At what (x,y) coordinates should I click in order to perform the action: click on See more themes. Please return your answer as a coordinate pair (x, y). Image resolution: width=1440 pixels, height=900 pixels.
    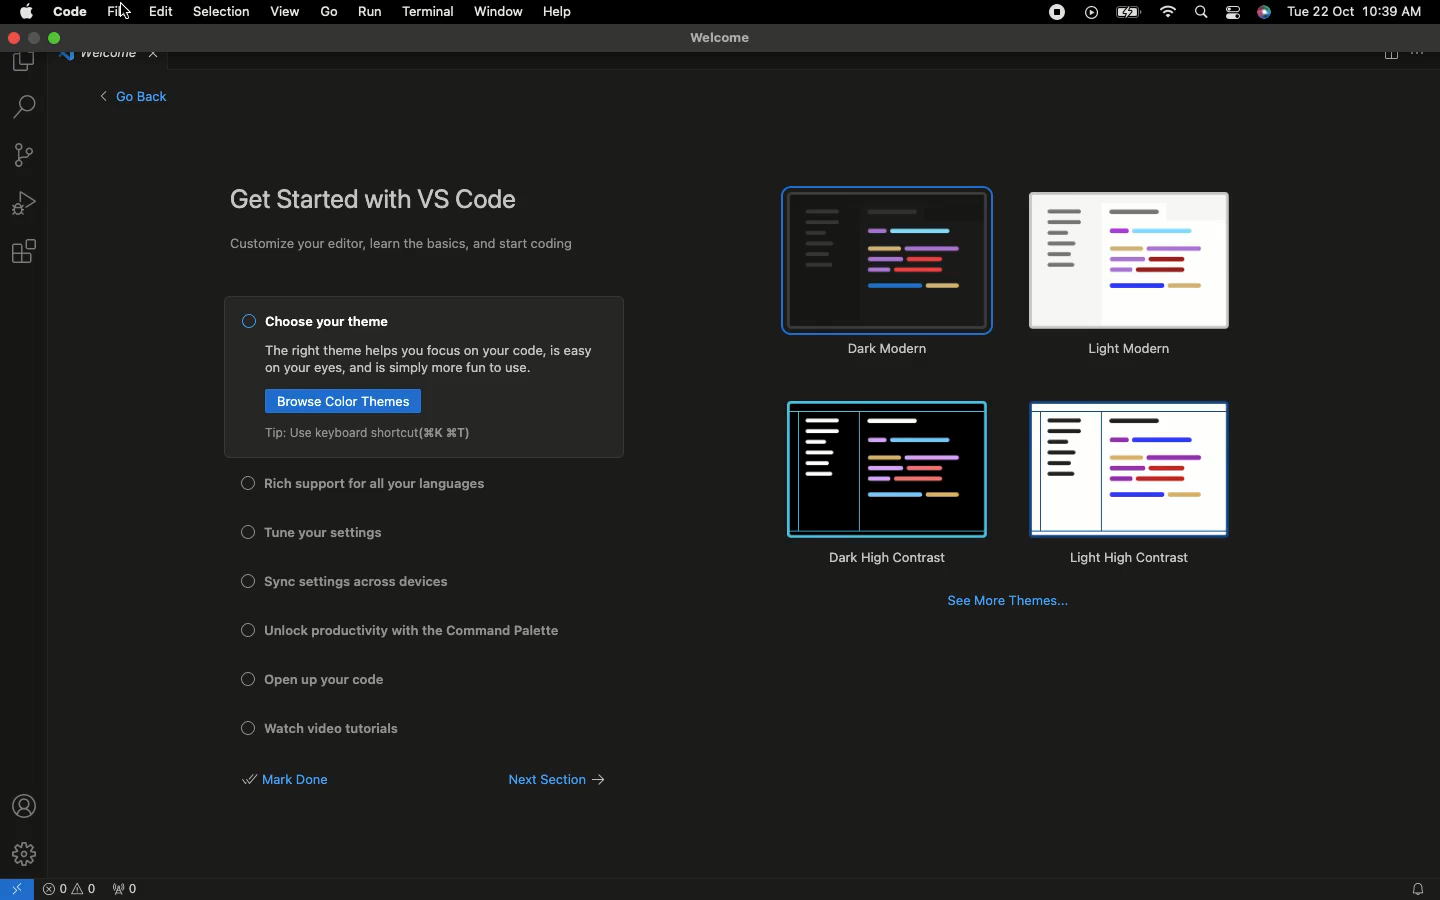
    Looking at the image, I should click on (1011, 604).